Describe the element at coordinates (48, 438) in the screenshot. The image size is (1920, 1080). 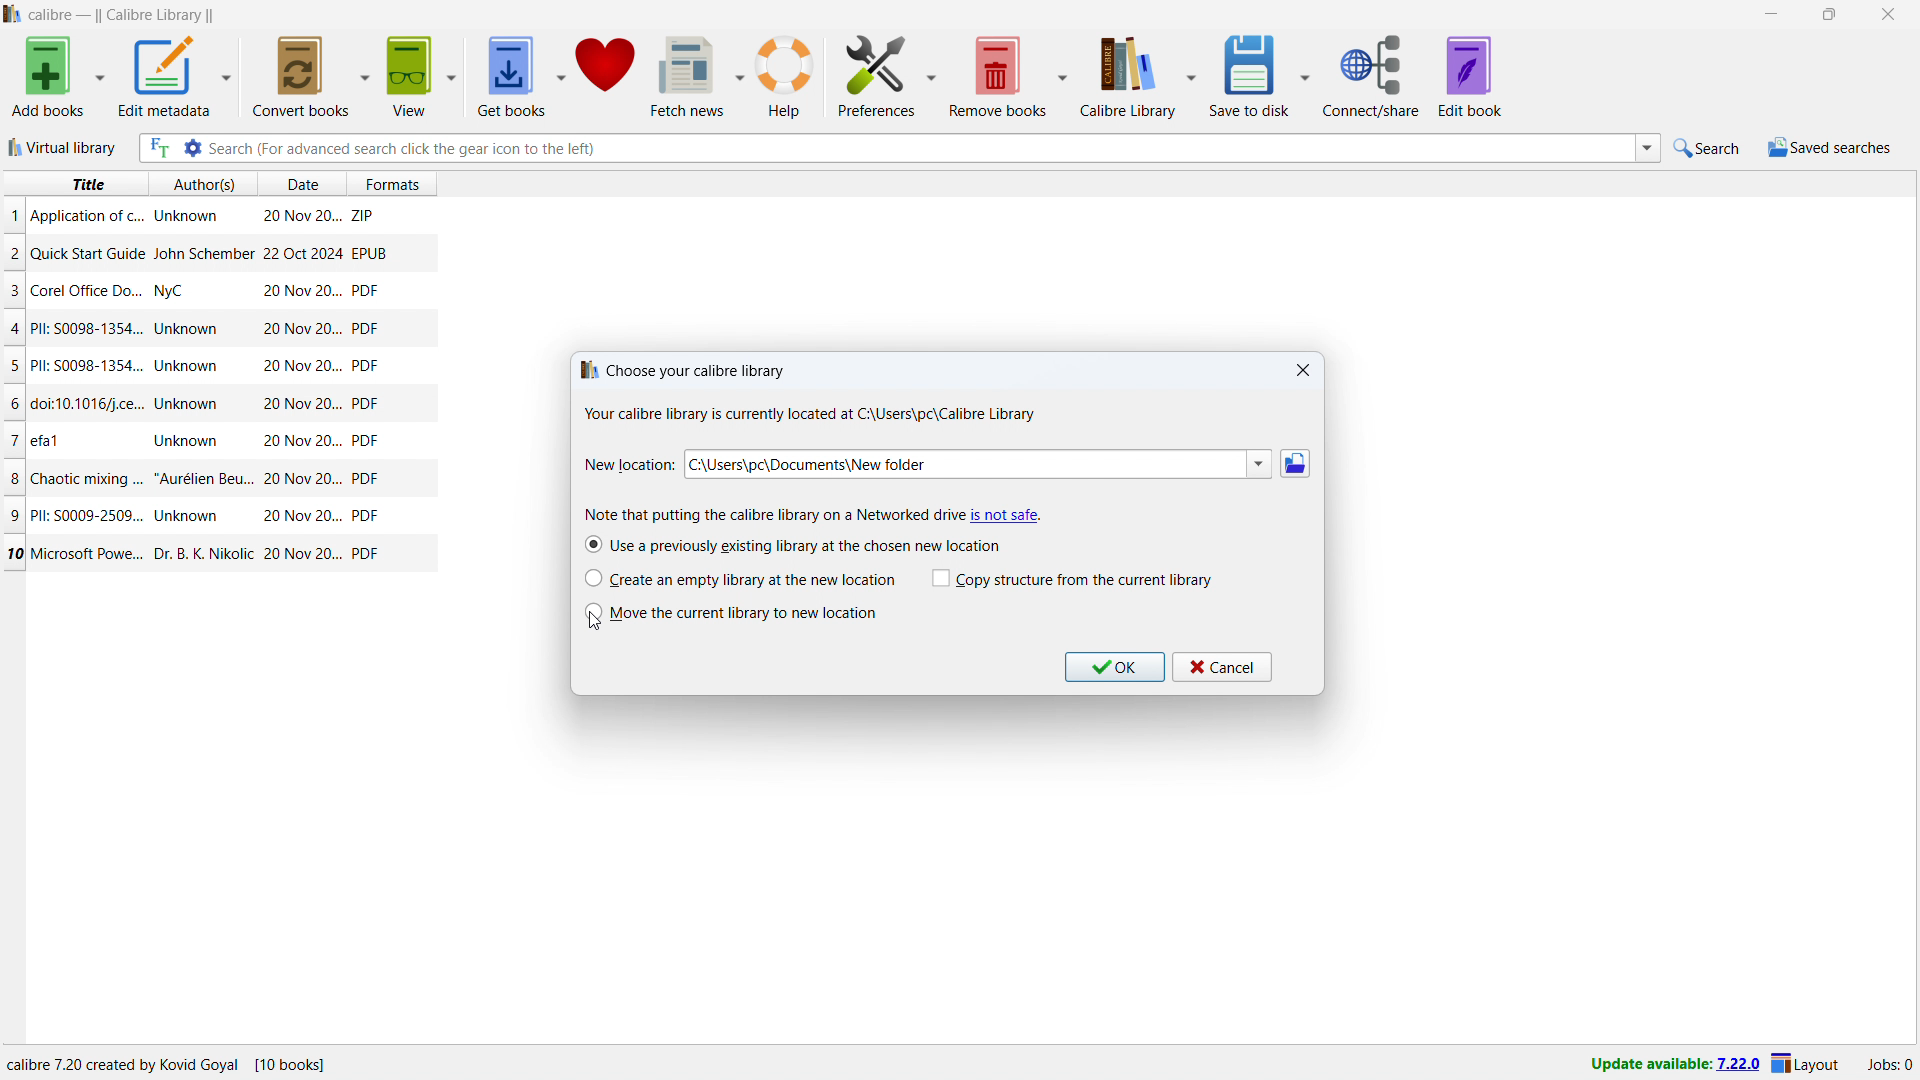
I see `Title` at that location.